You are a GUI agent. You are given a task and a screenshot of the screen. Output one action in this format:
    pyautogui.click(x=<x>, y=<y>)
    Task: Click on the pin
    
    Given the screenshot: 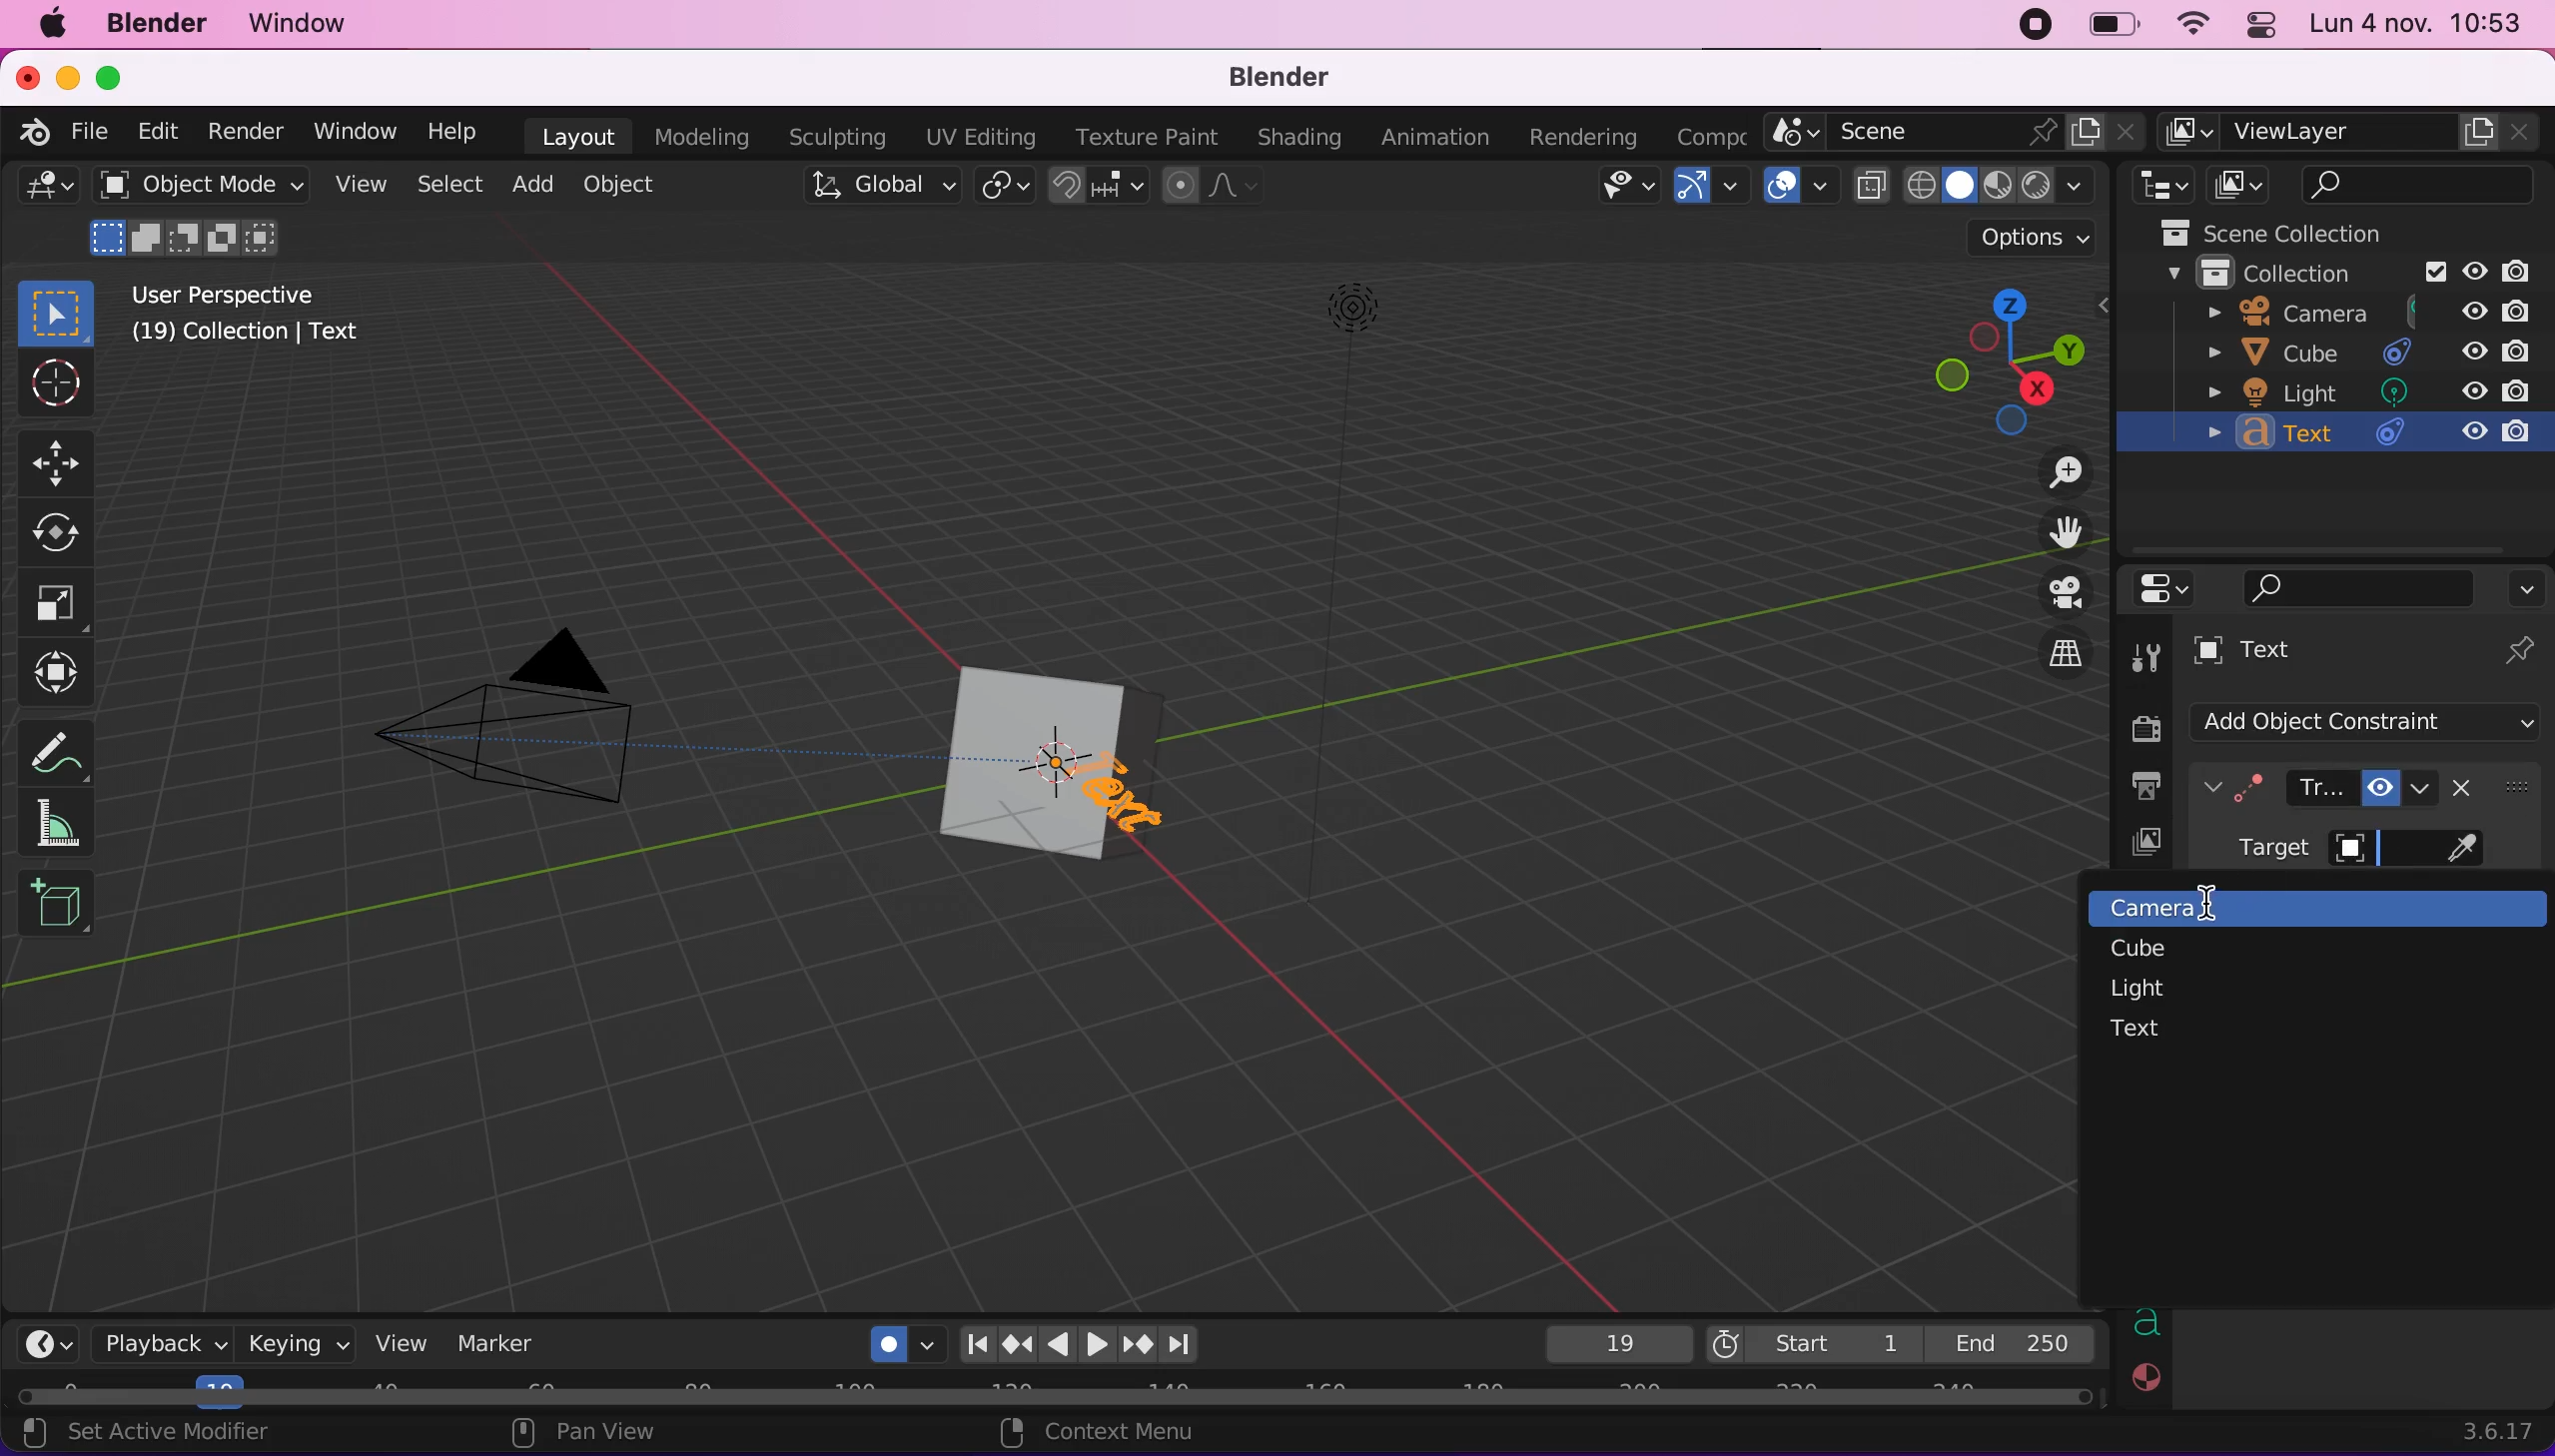 What is the action you would take?
    pyautogui.click(x=2520, y=649)
    